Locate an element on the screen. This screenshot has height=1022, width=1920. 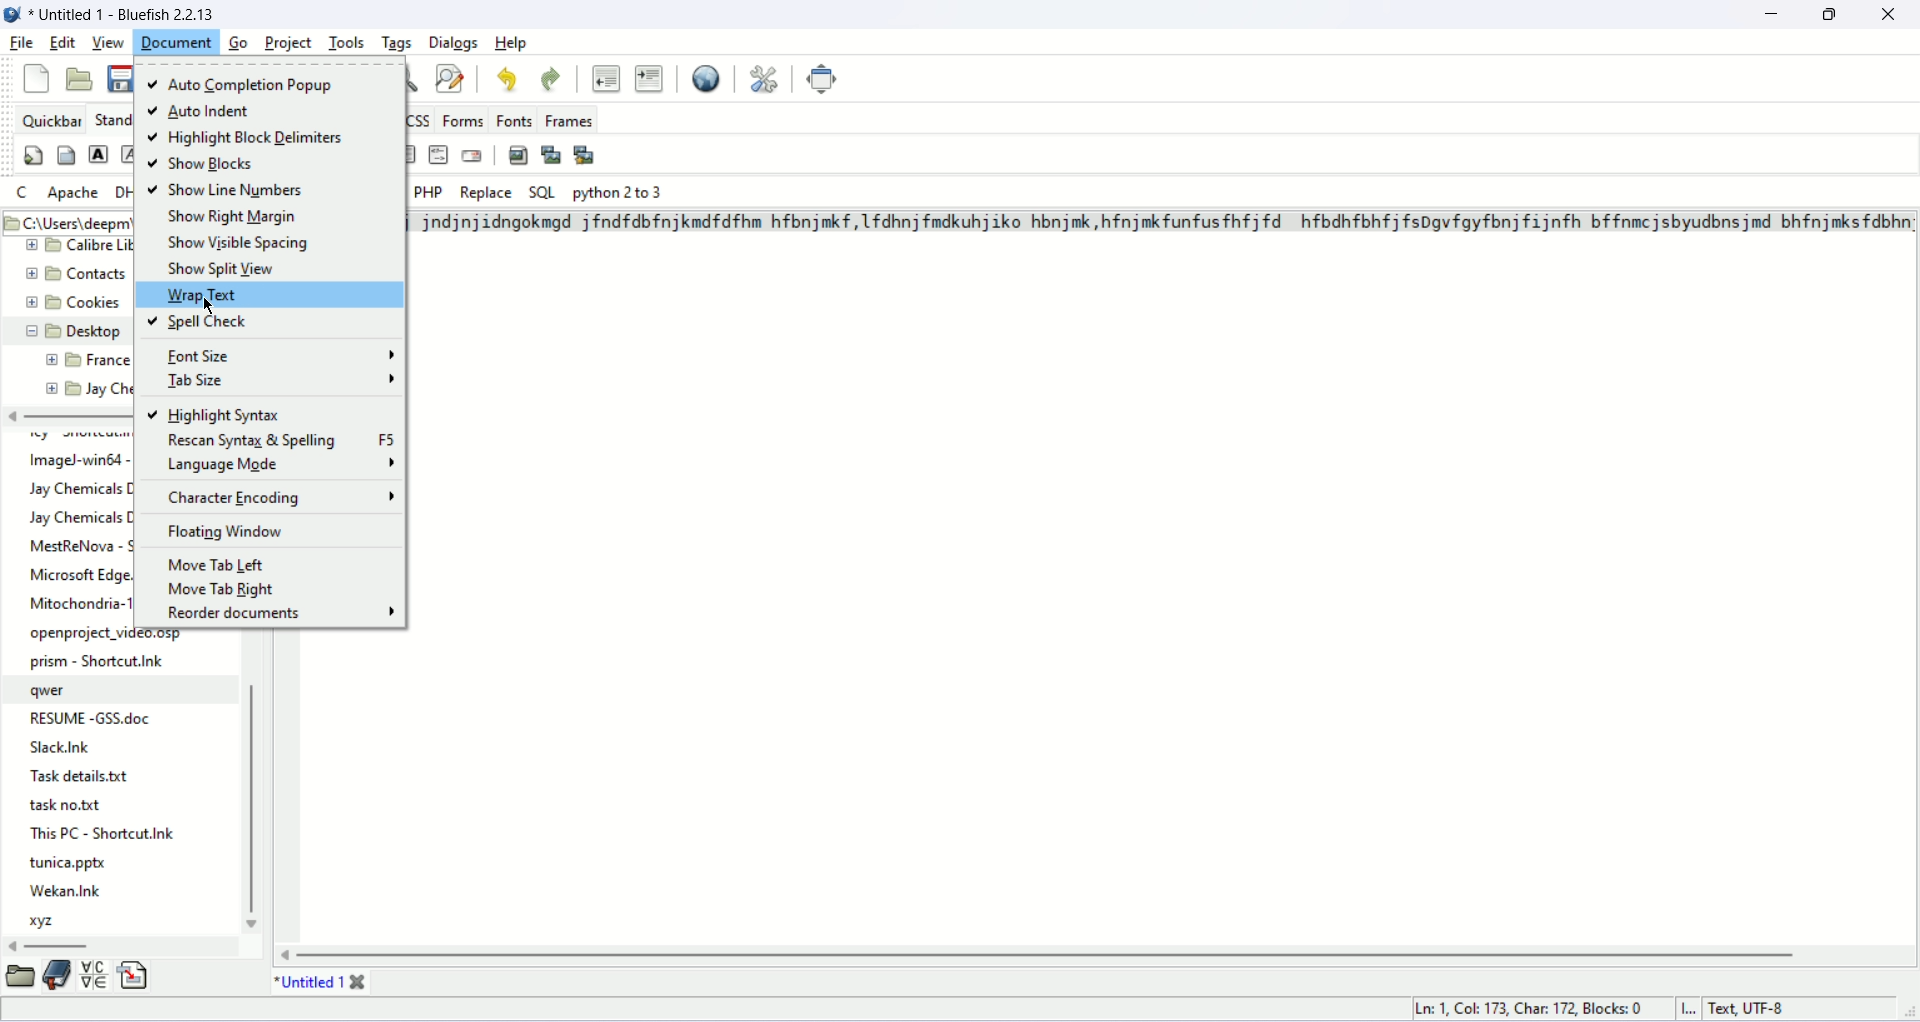
indent is located at coordinates (652, 79).